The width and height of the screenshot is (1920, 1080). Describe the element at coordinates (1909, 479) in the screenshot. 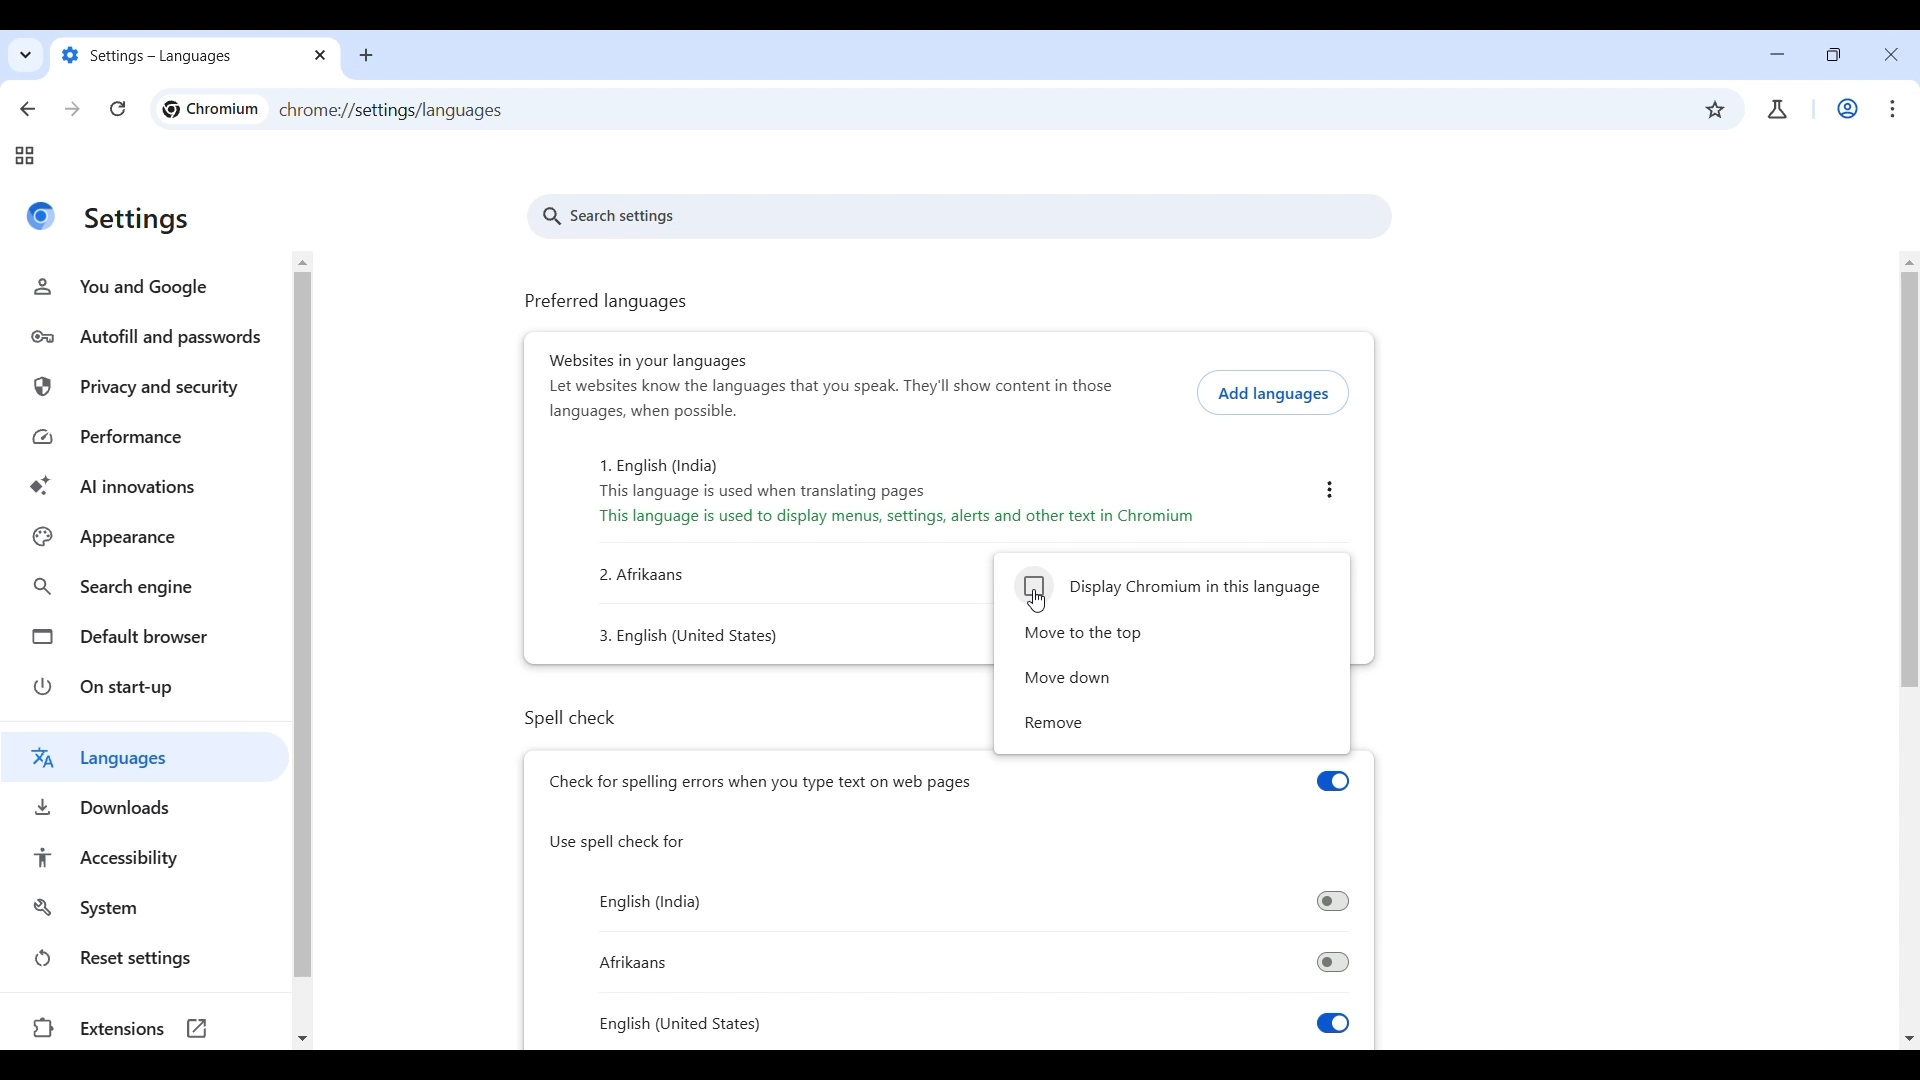

I see `Vertical slide bar` at that location.